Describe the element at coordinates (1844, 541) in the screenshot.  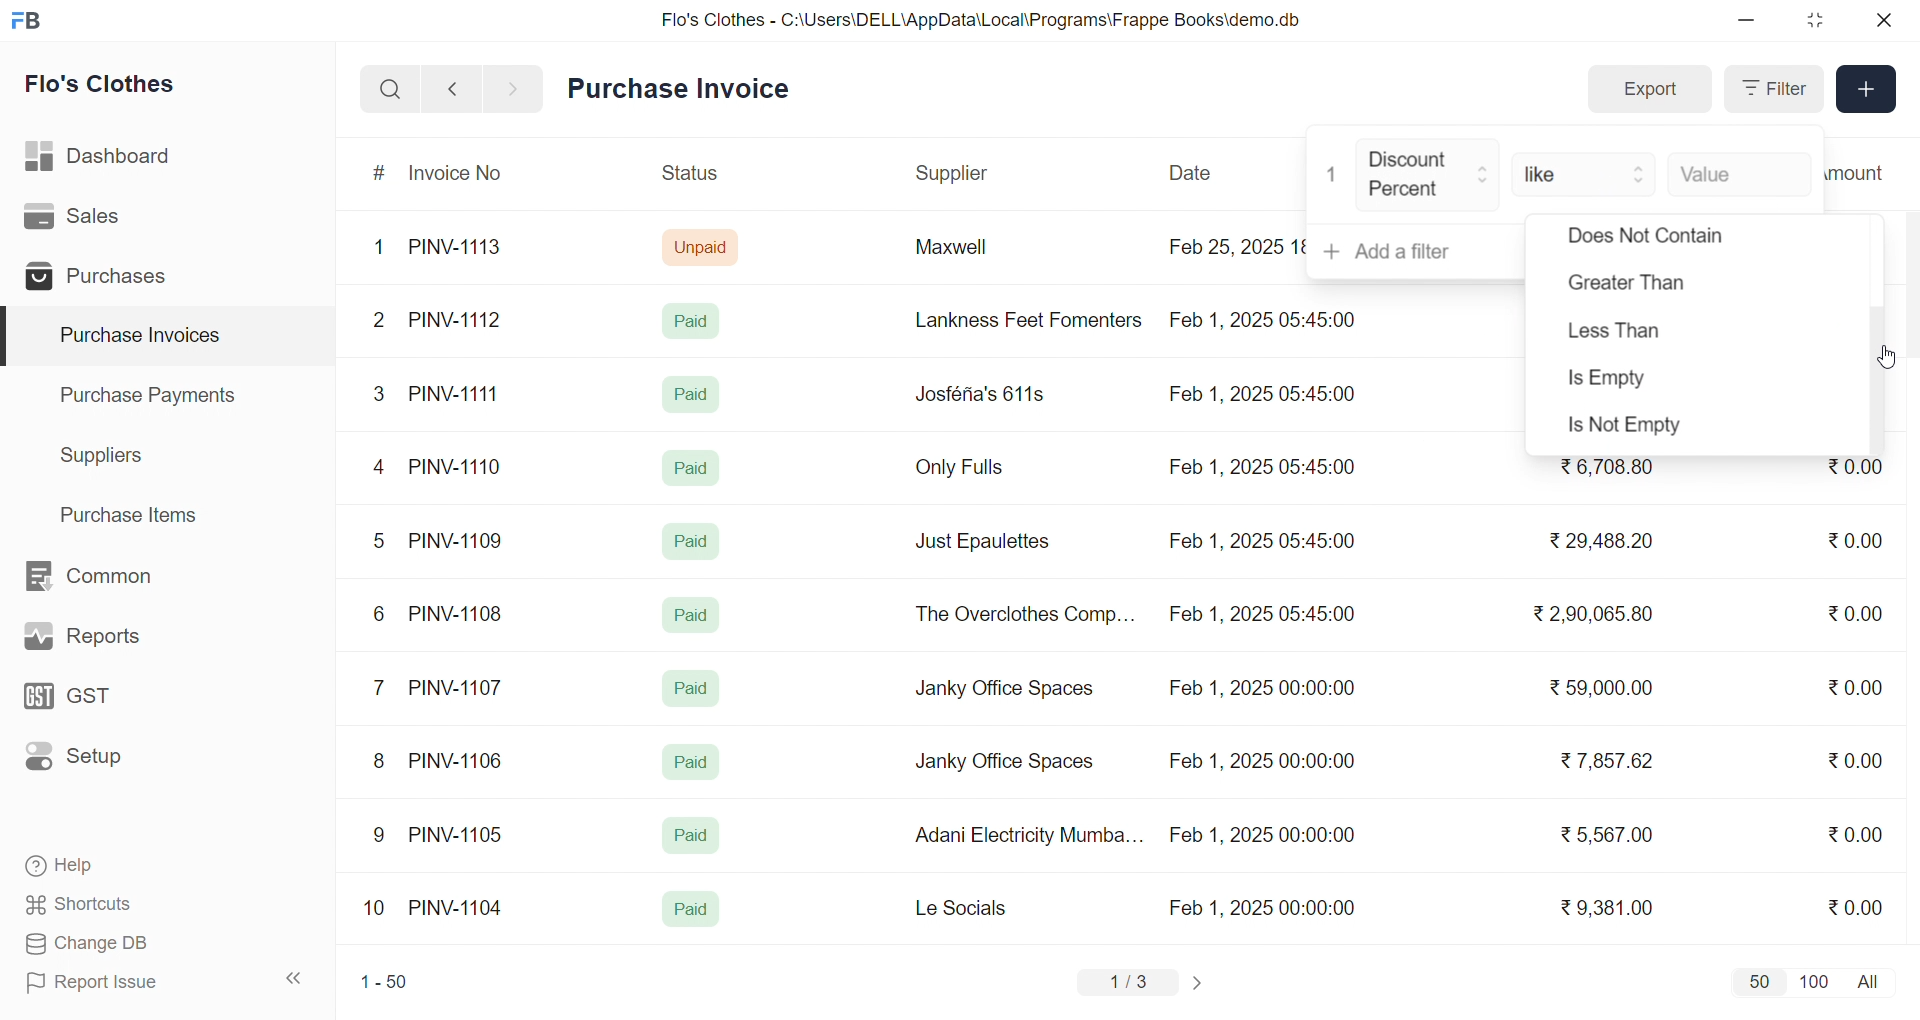
I see `₹0.00` at that location.